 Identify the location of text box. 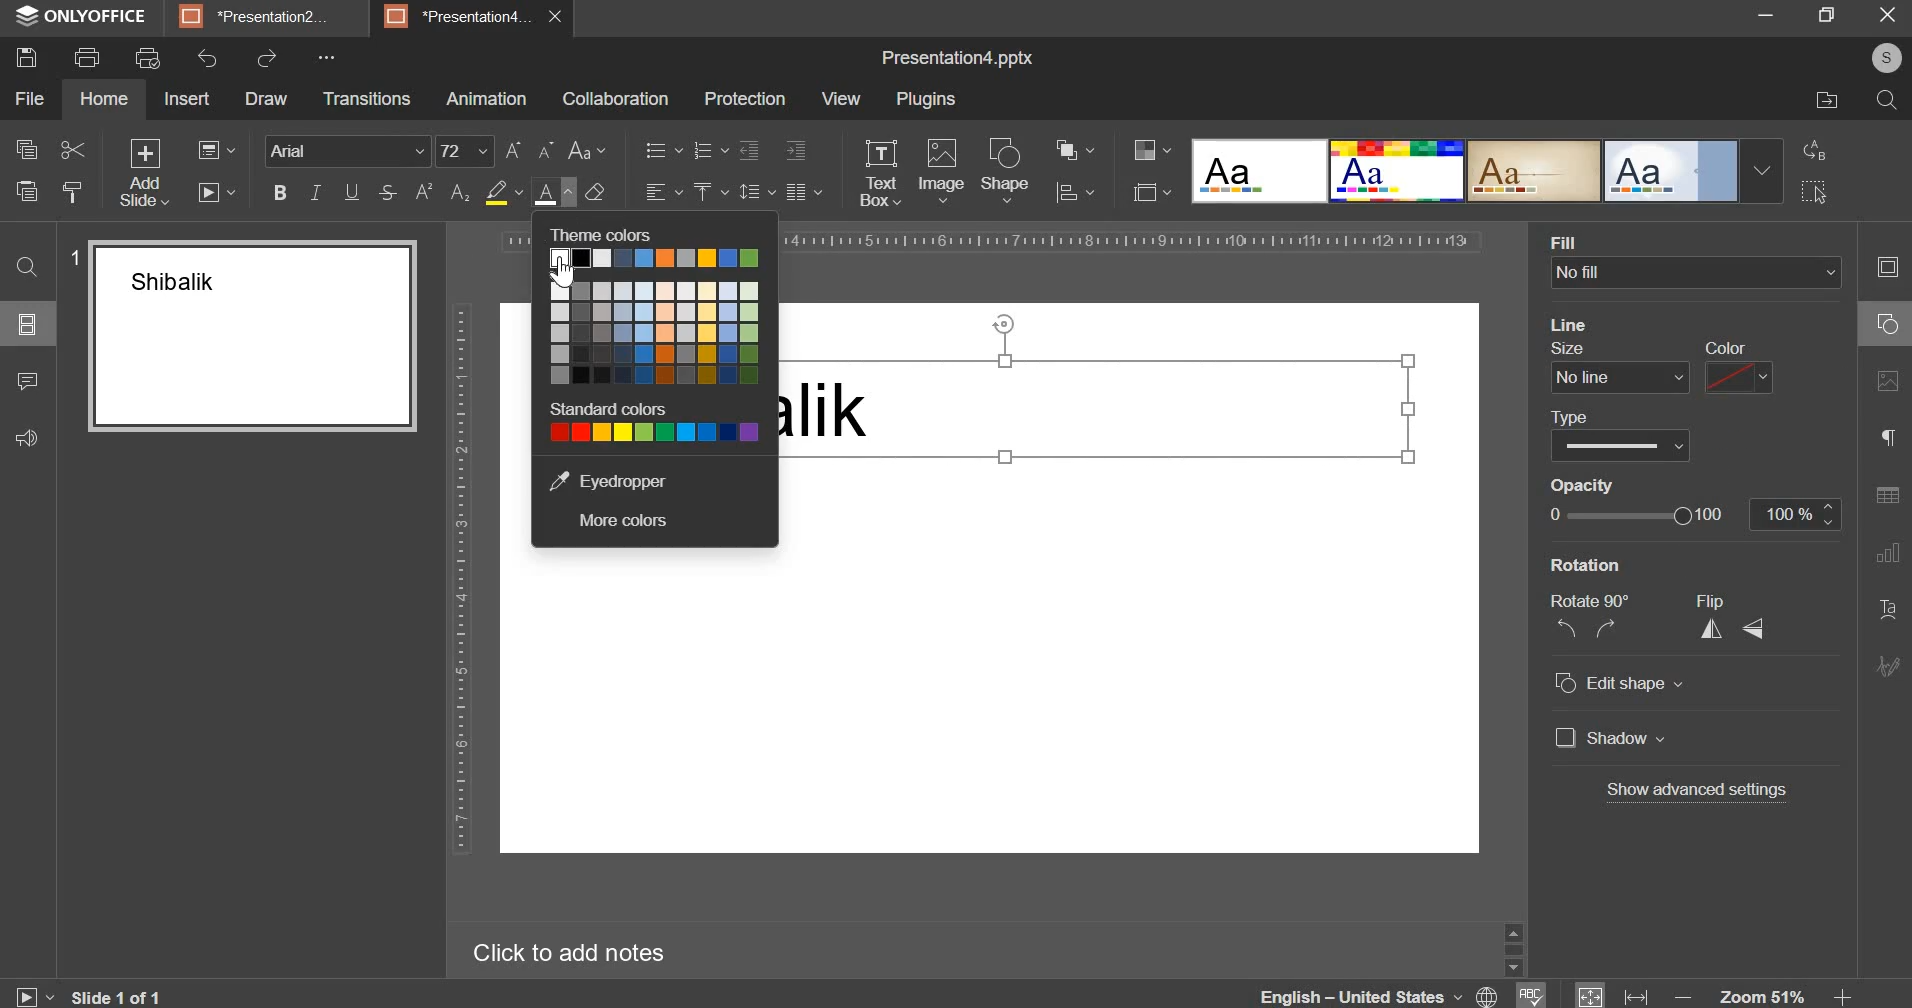
(880, 173).